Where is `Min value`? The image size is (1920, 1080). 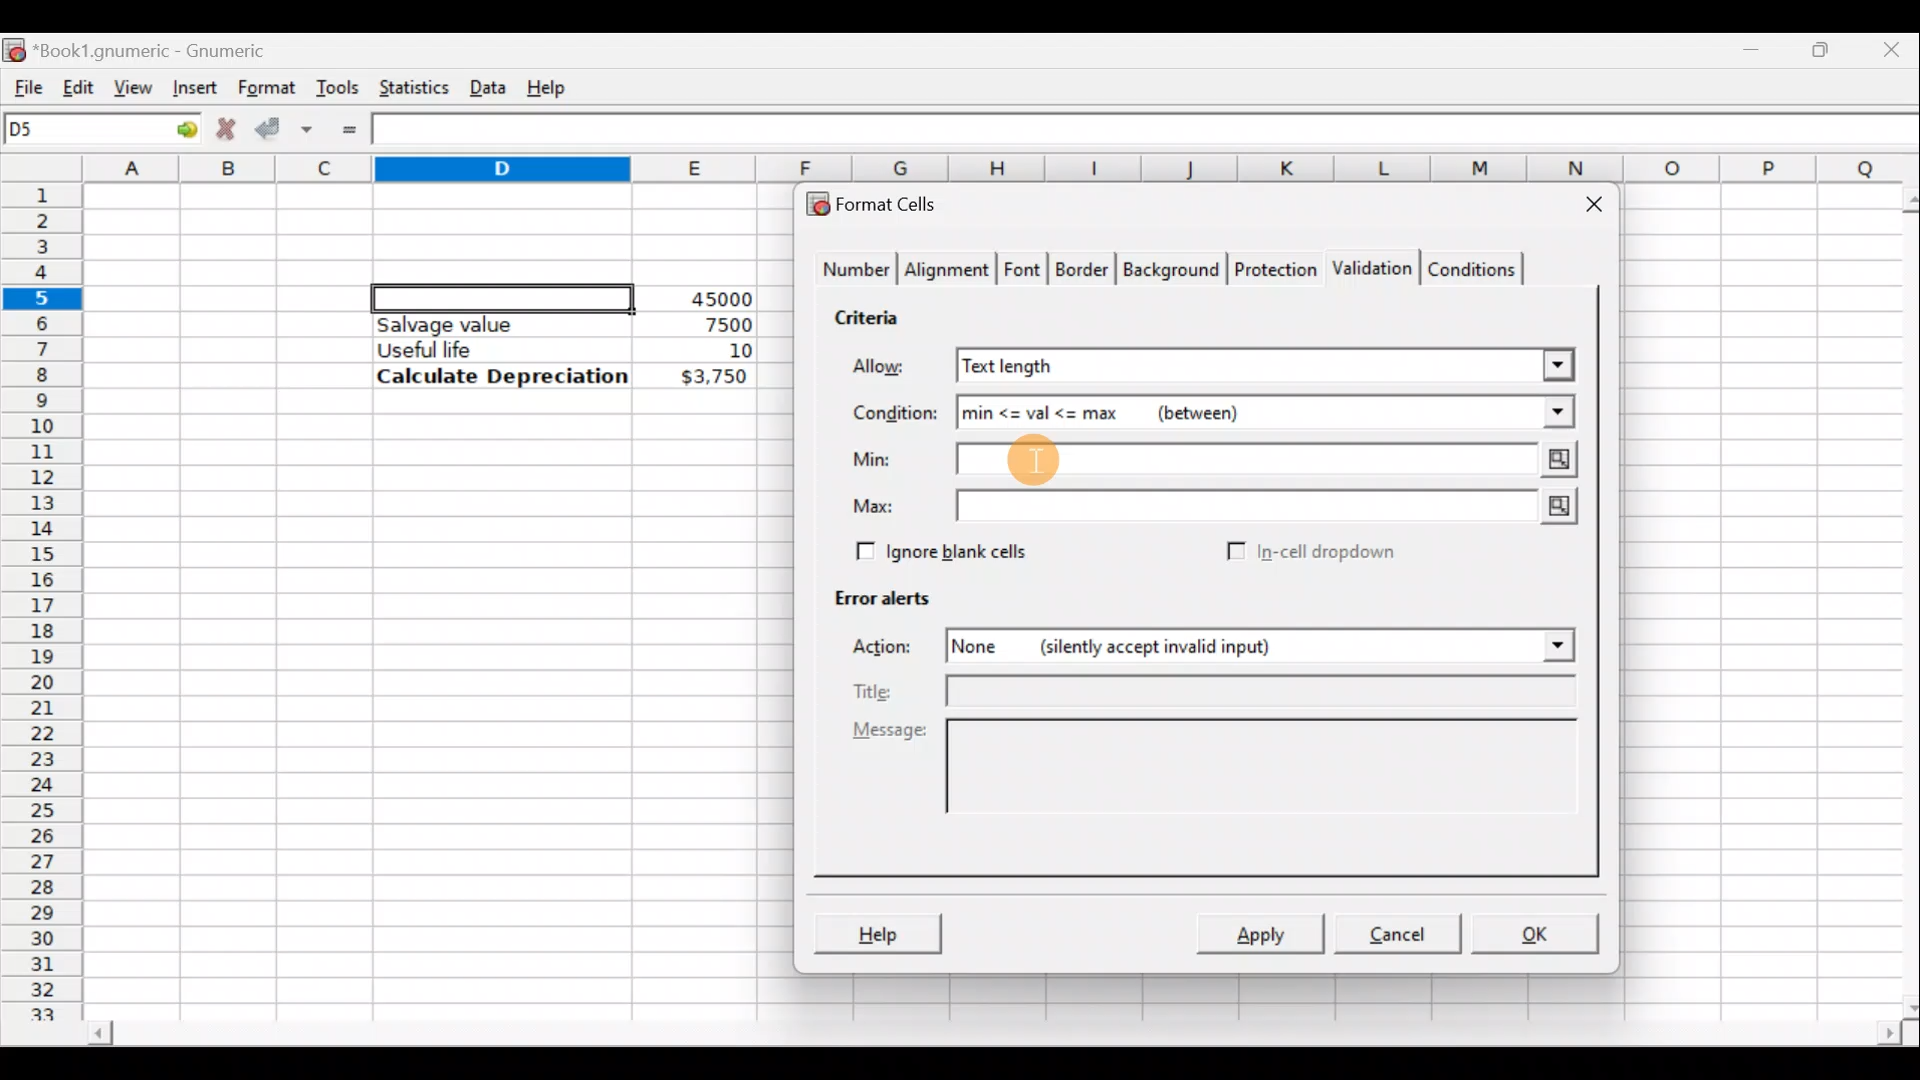
Min value is located at coordinates (1270, 461).